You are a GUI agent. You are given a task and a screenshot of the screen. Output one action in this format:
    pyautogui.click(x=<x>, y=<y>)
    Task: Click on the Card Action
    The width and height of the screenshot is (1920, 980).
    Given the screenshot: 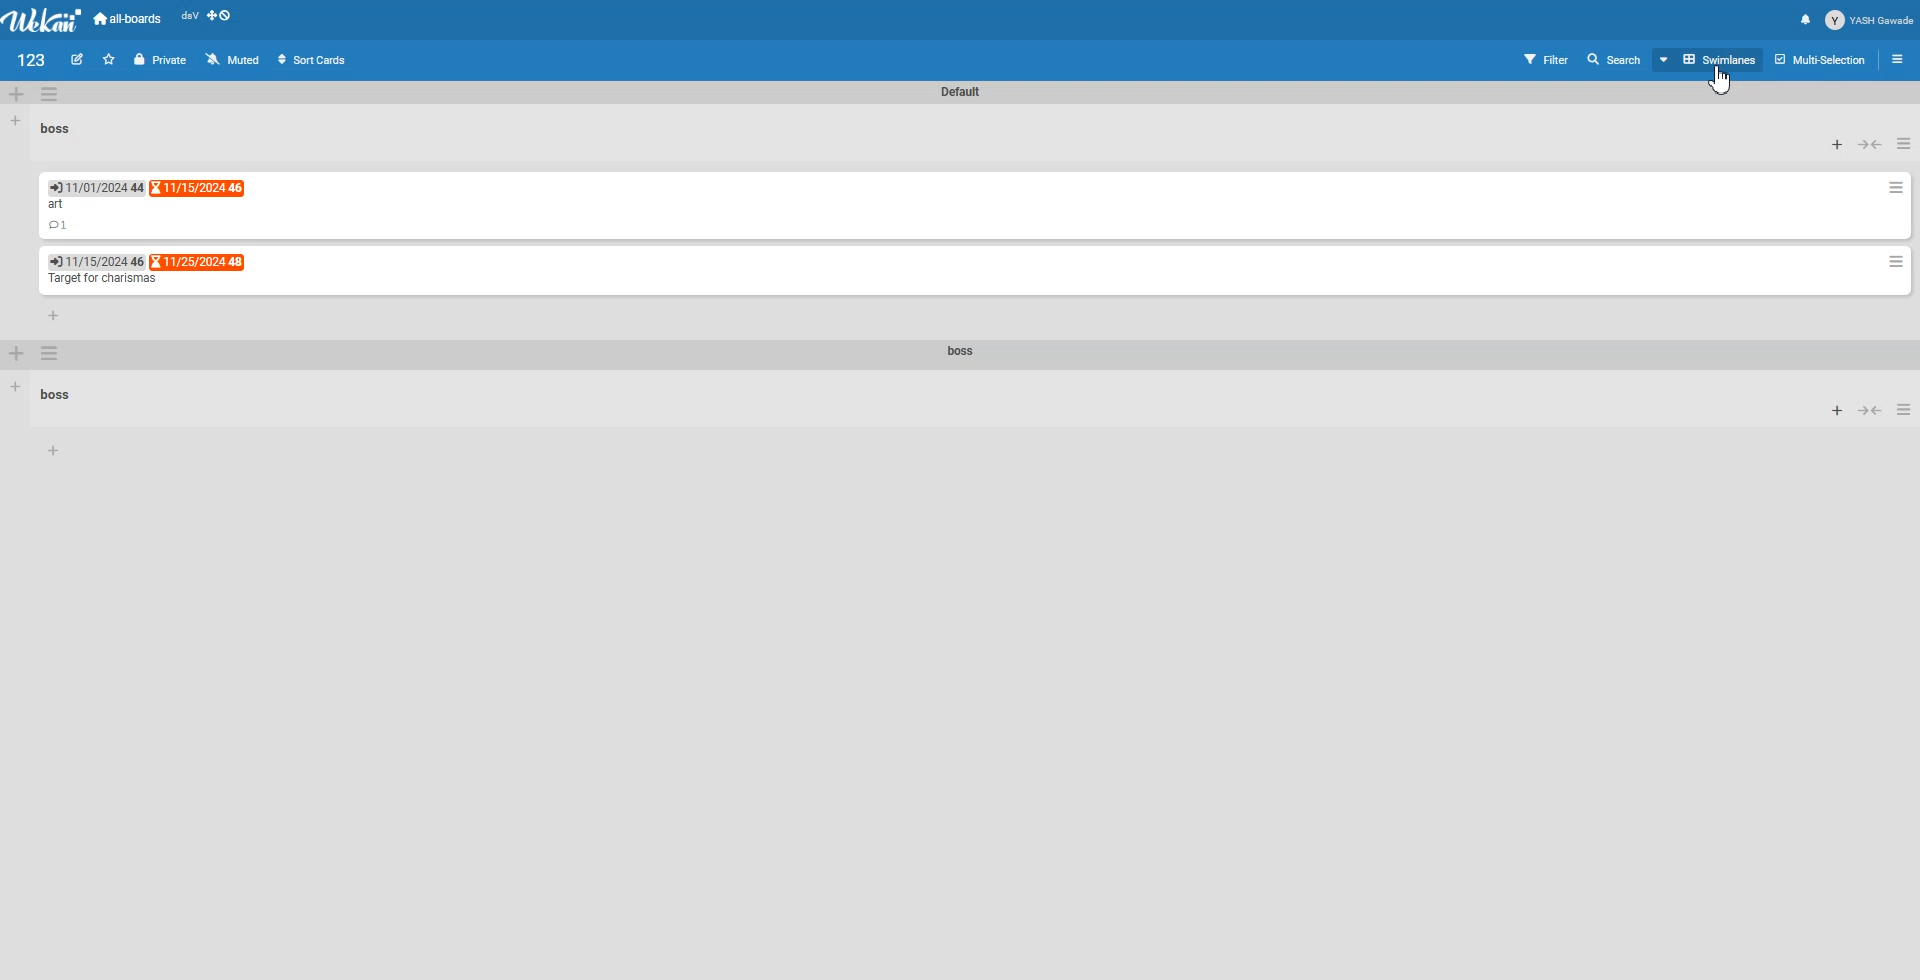 What is the action you would take?
    pyautogui.click(x=1896, y=262)
    